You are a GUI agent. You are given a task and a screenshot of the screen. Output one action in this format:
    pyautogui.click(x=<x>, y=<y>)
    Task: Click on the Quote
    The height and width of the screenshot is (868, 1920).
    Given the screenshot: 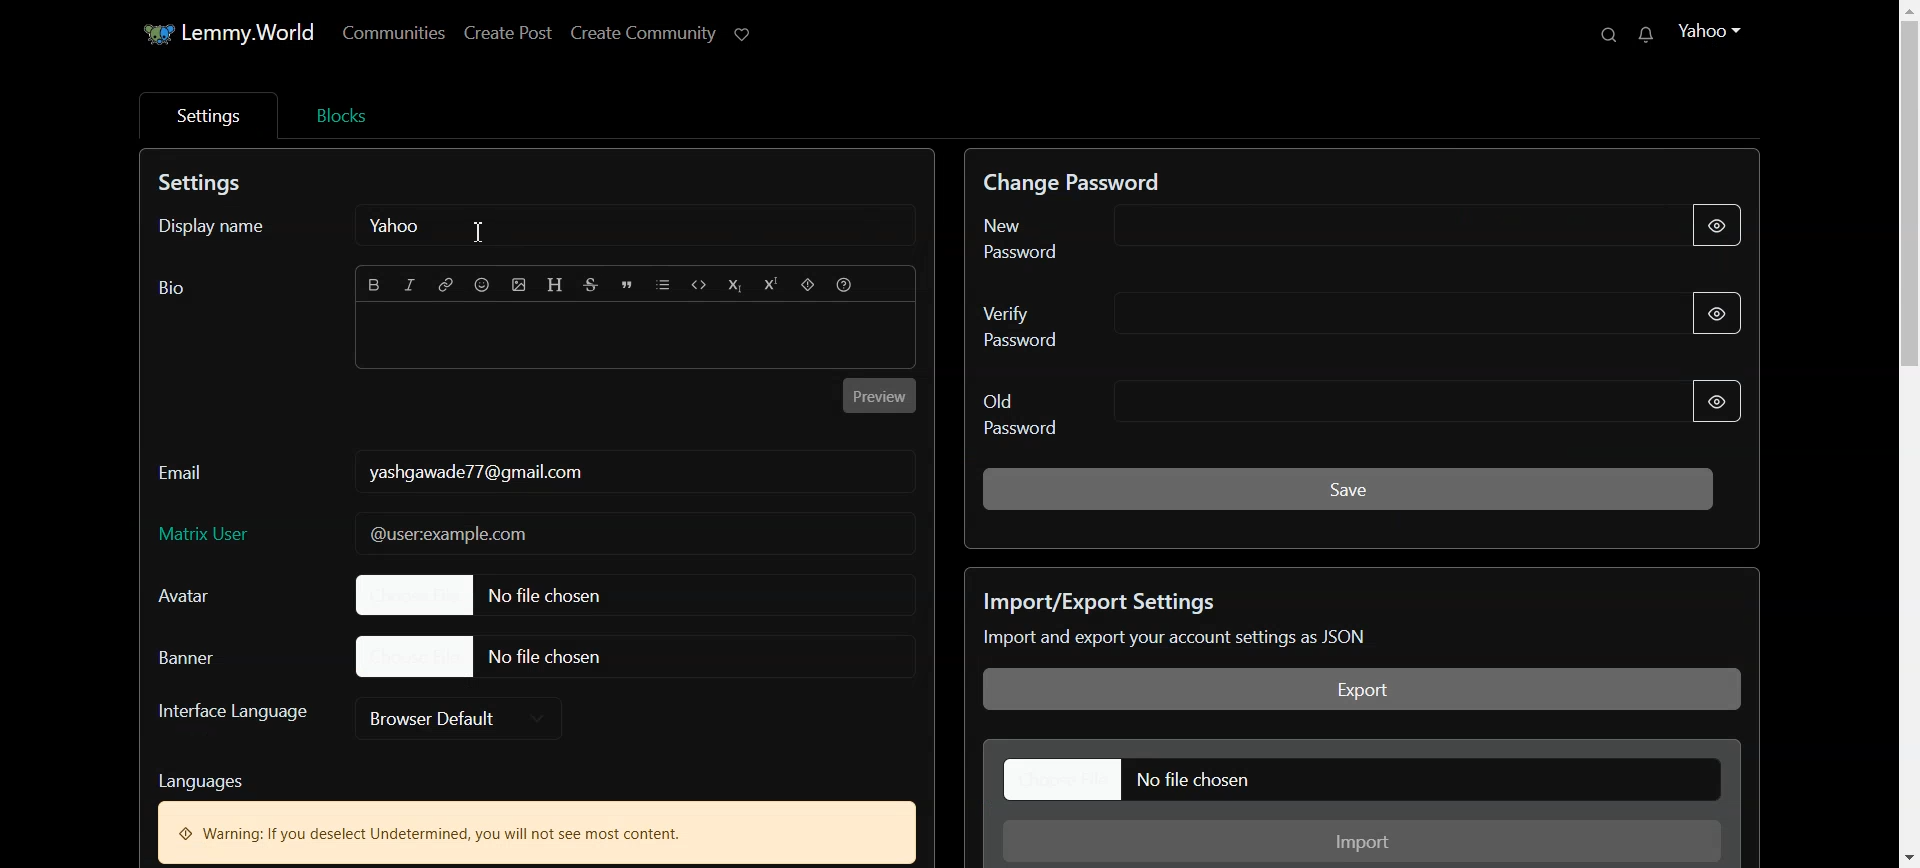 What is the action you would take?
    pyautogui.click(x=628, y=286)
    